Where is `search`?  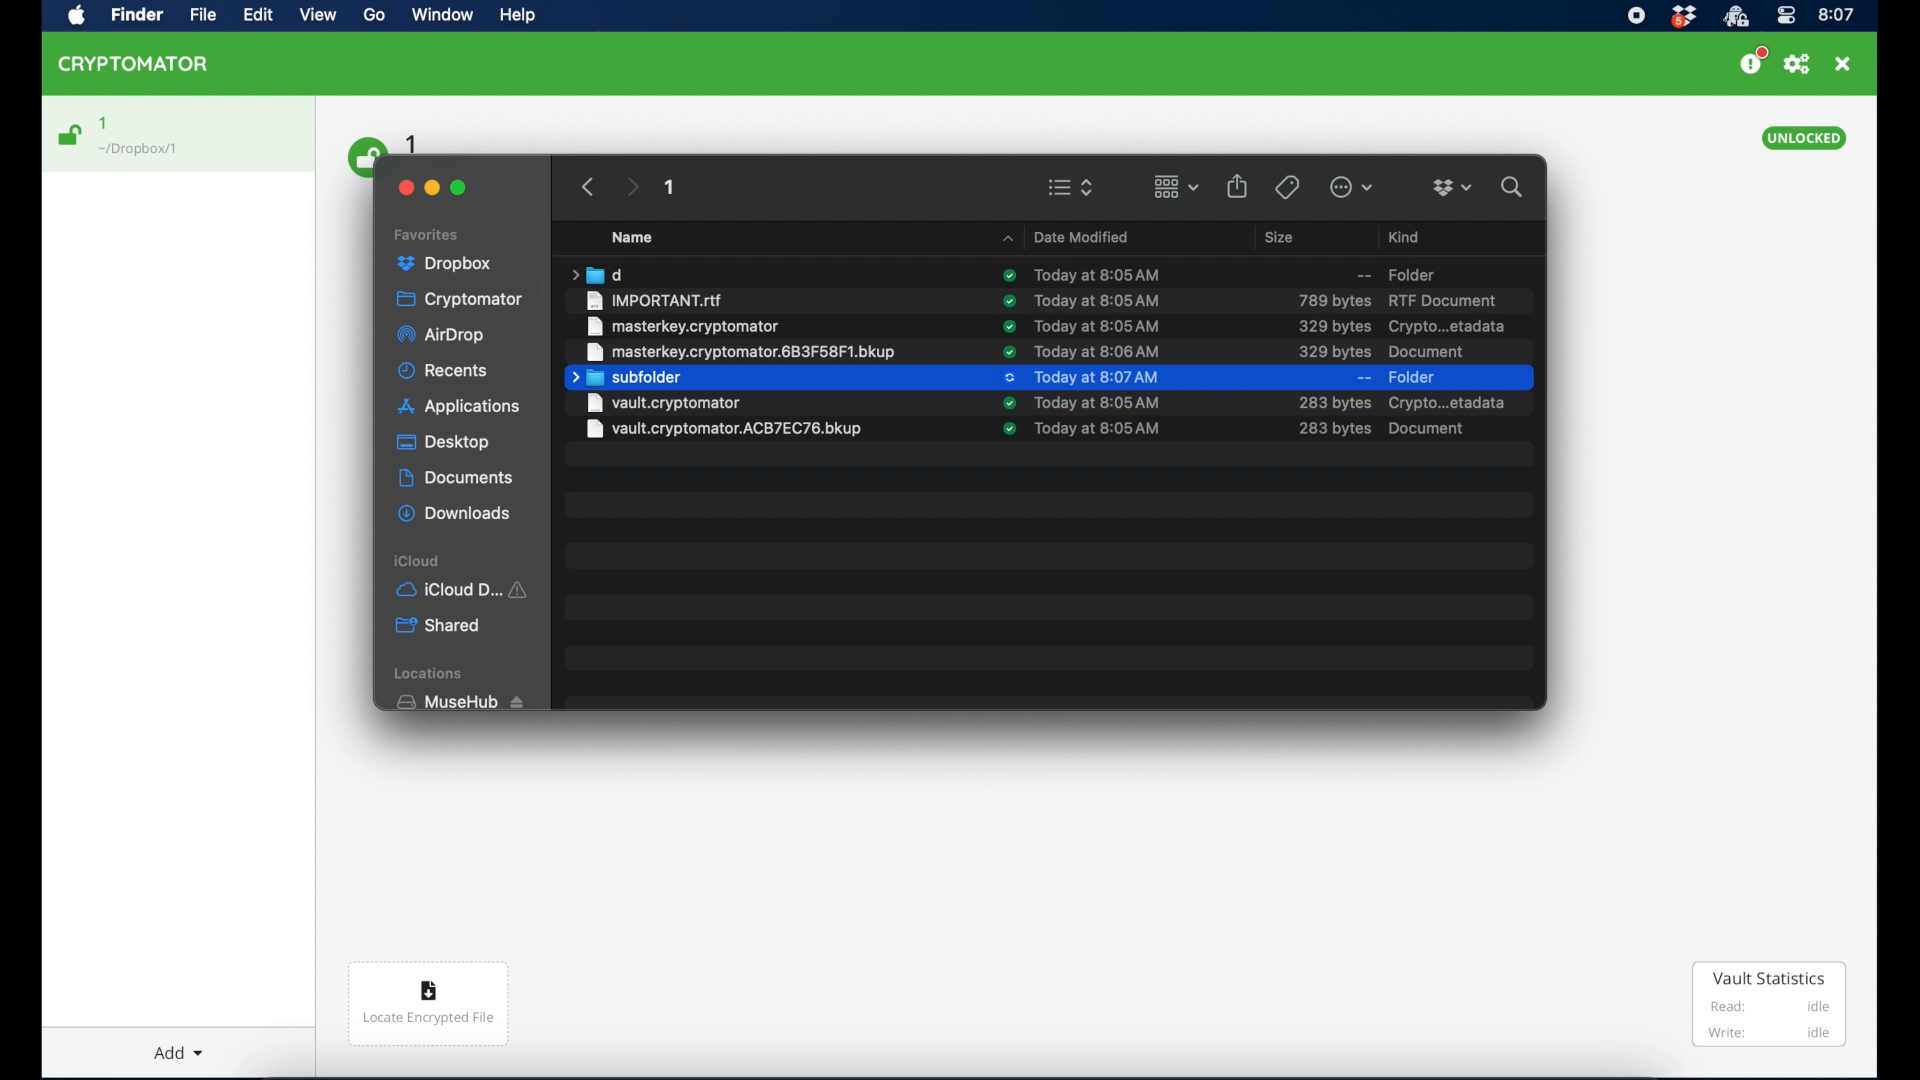 search is located at coordinates (1512, 184).